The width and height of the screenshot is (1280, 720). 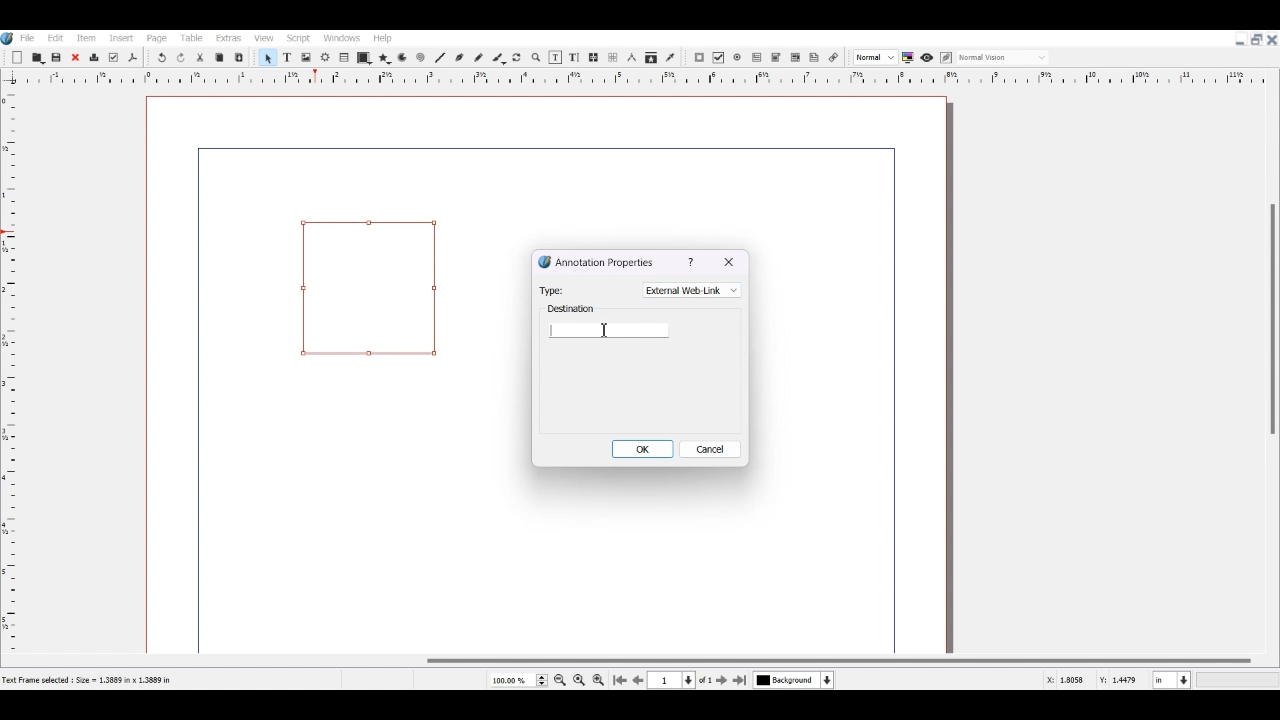 I want to click on Table, so click(x=191, y=38).